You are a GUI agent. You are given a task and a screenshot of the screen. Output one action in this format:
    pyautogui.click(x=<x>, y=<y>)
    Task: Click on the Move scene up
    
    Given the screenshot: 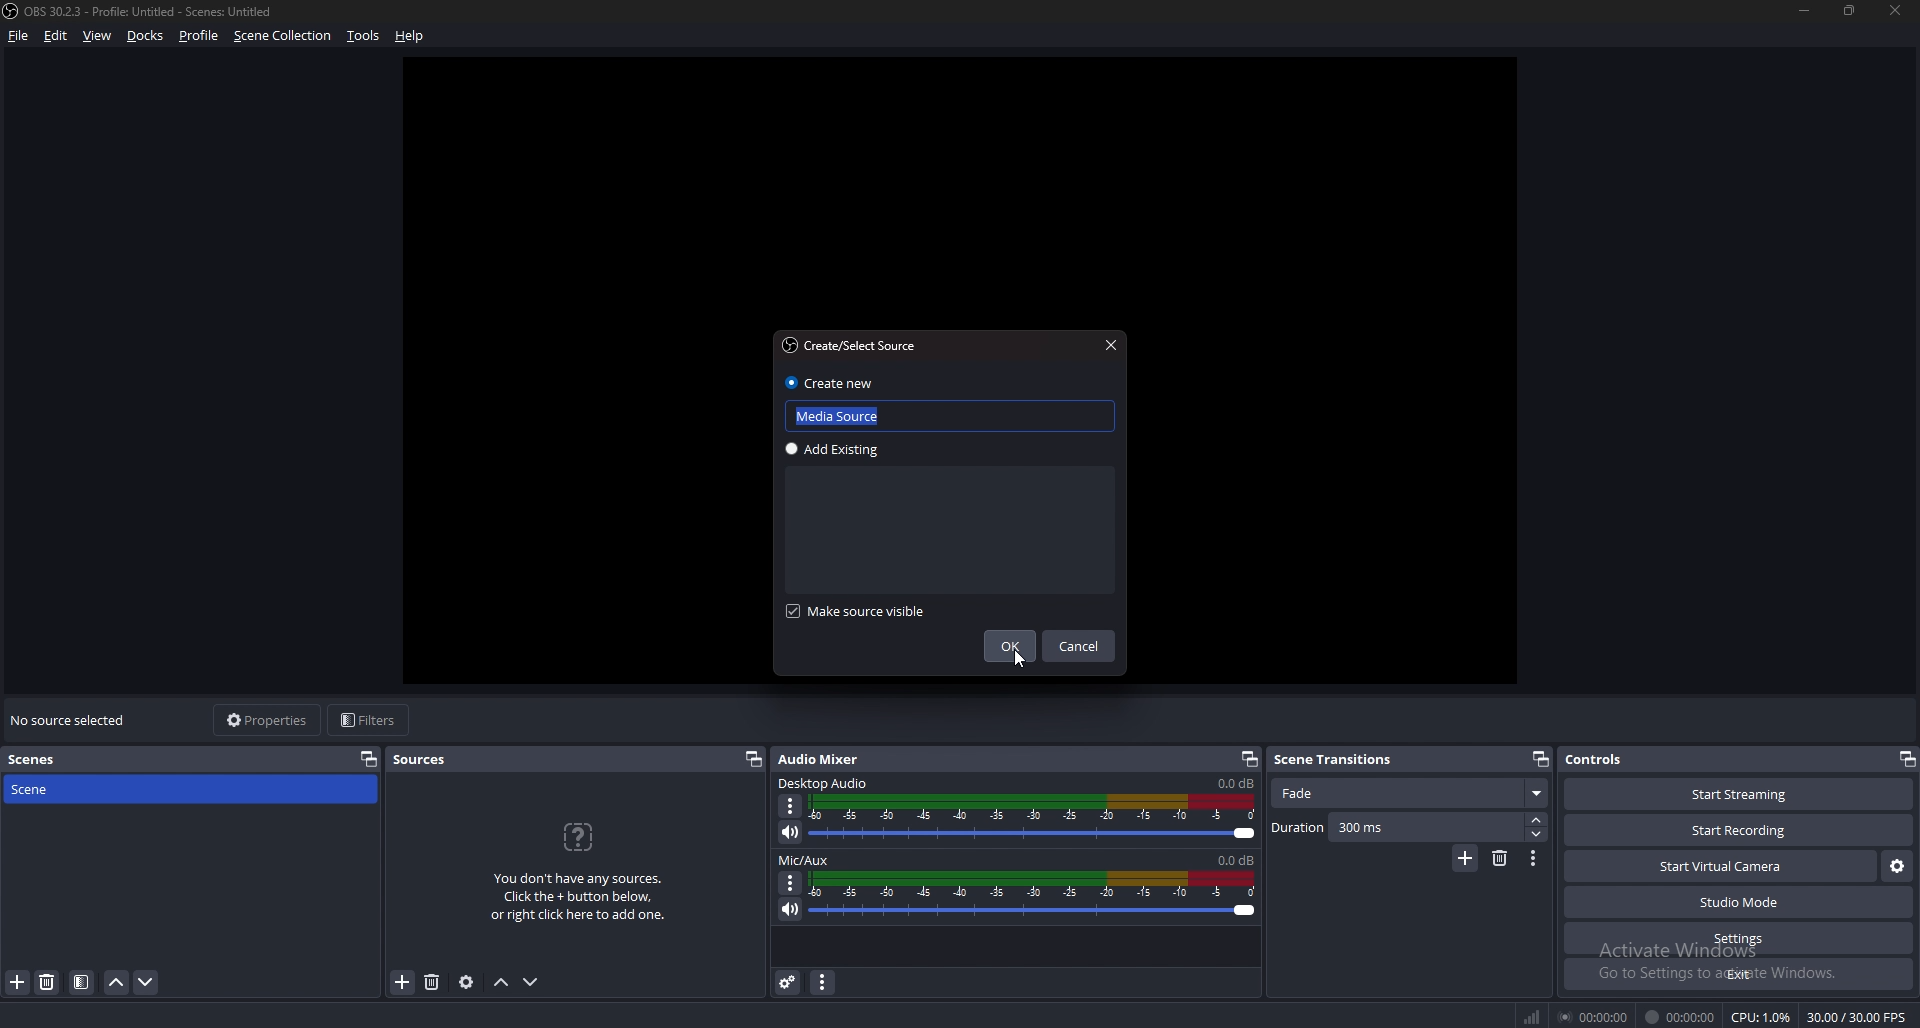 What is the action you would take?
    pyautogui.click(x=116, y=985)
    